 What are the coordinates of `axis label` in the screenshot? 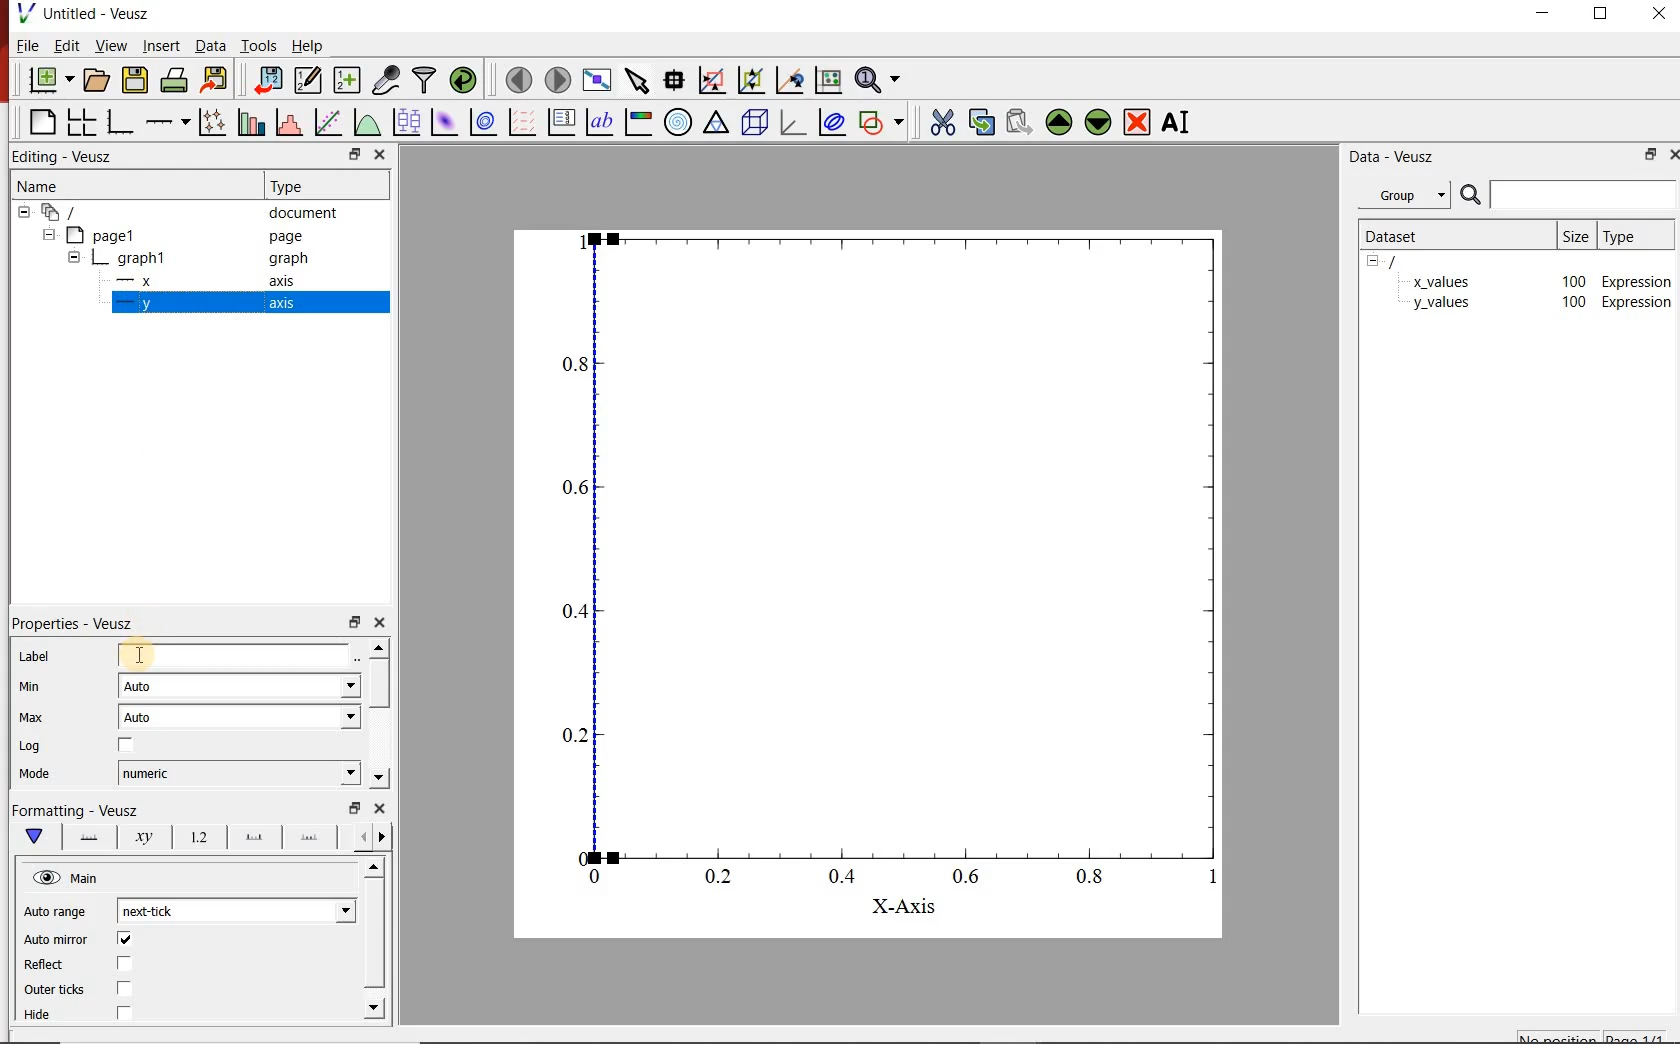 It's located at (146, 838).